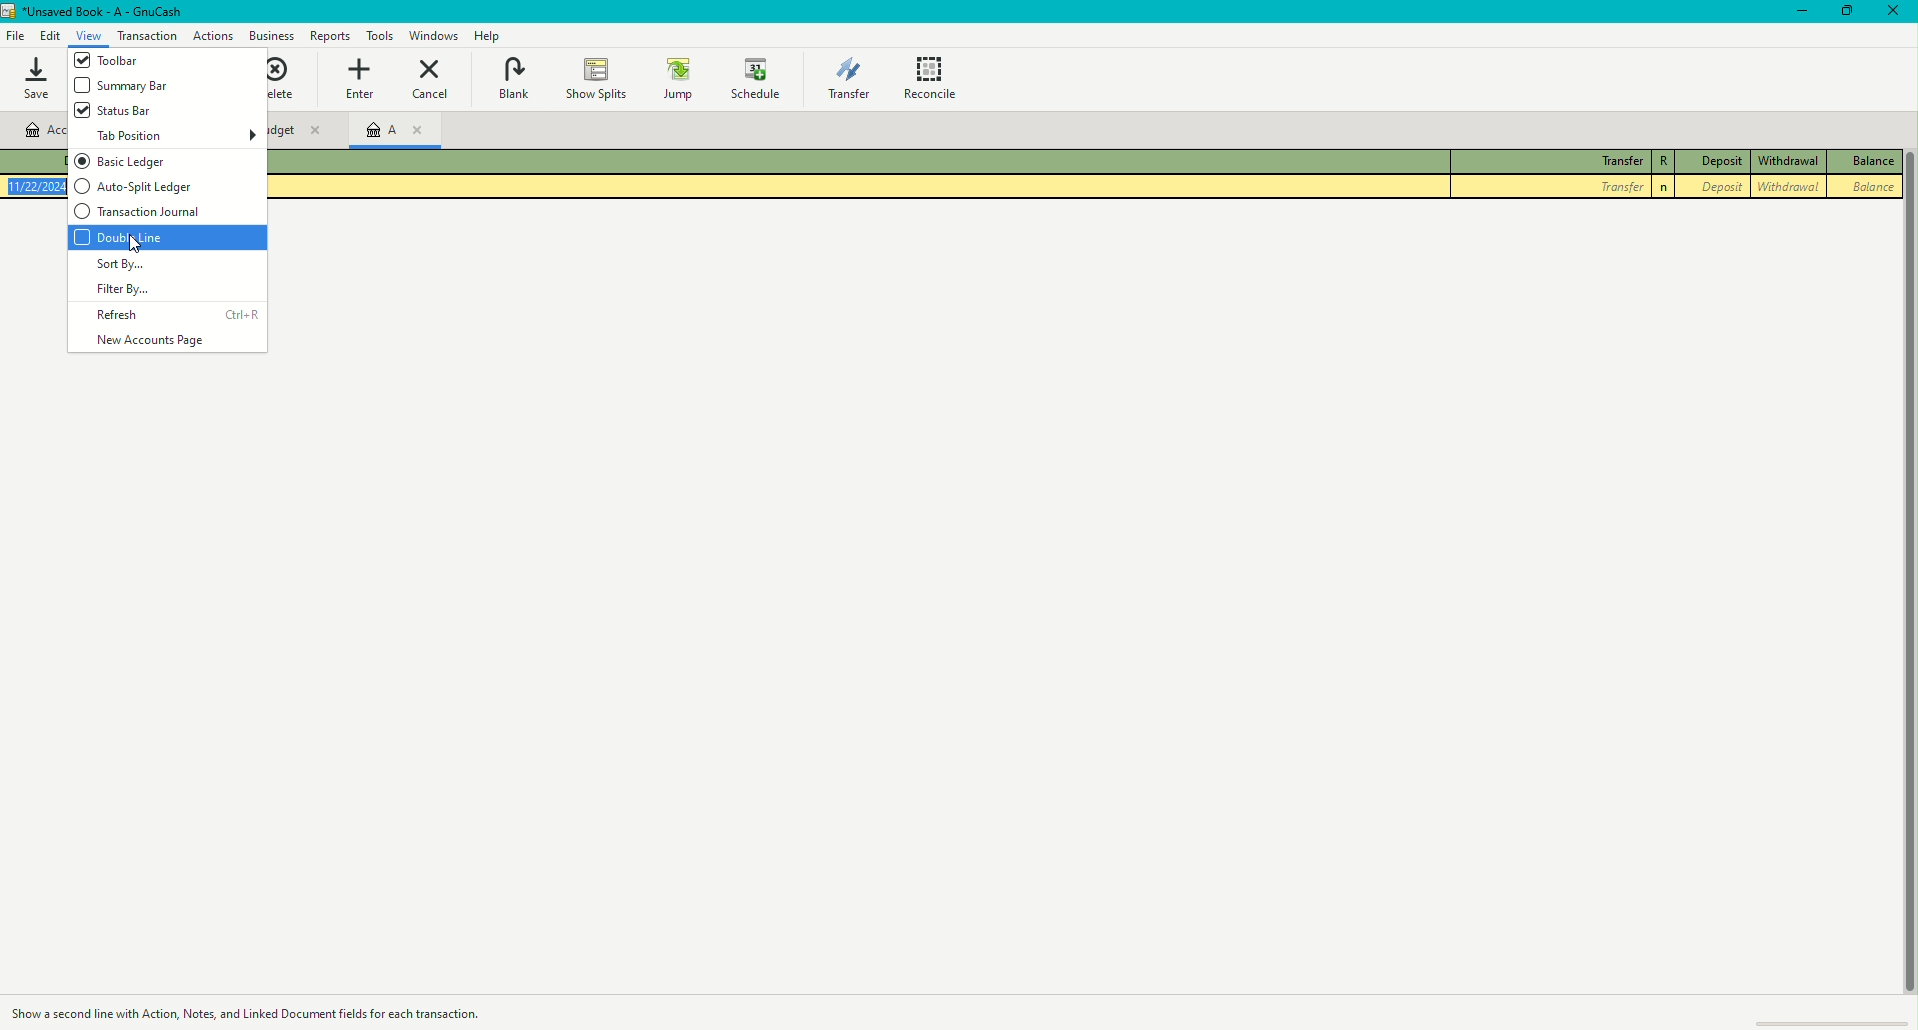  Describe the element at coordinates (265, 1010) in the screenshot. I see `Cursor hover description` at that location.